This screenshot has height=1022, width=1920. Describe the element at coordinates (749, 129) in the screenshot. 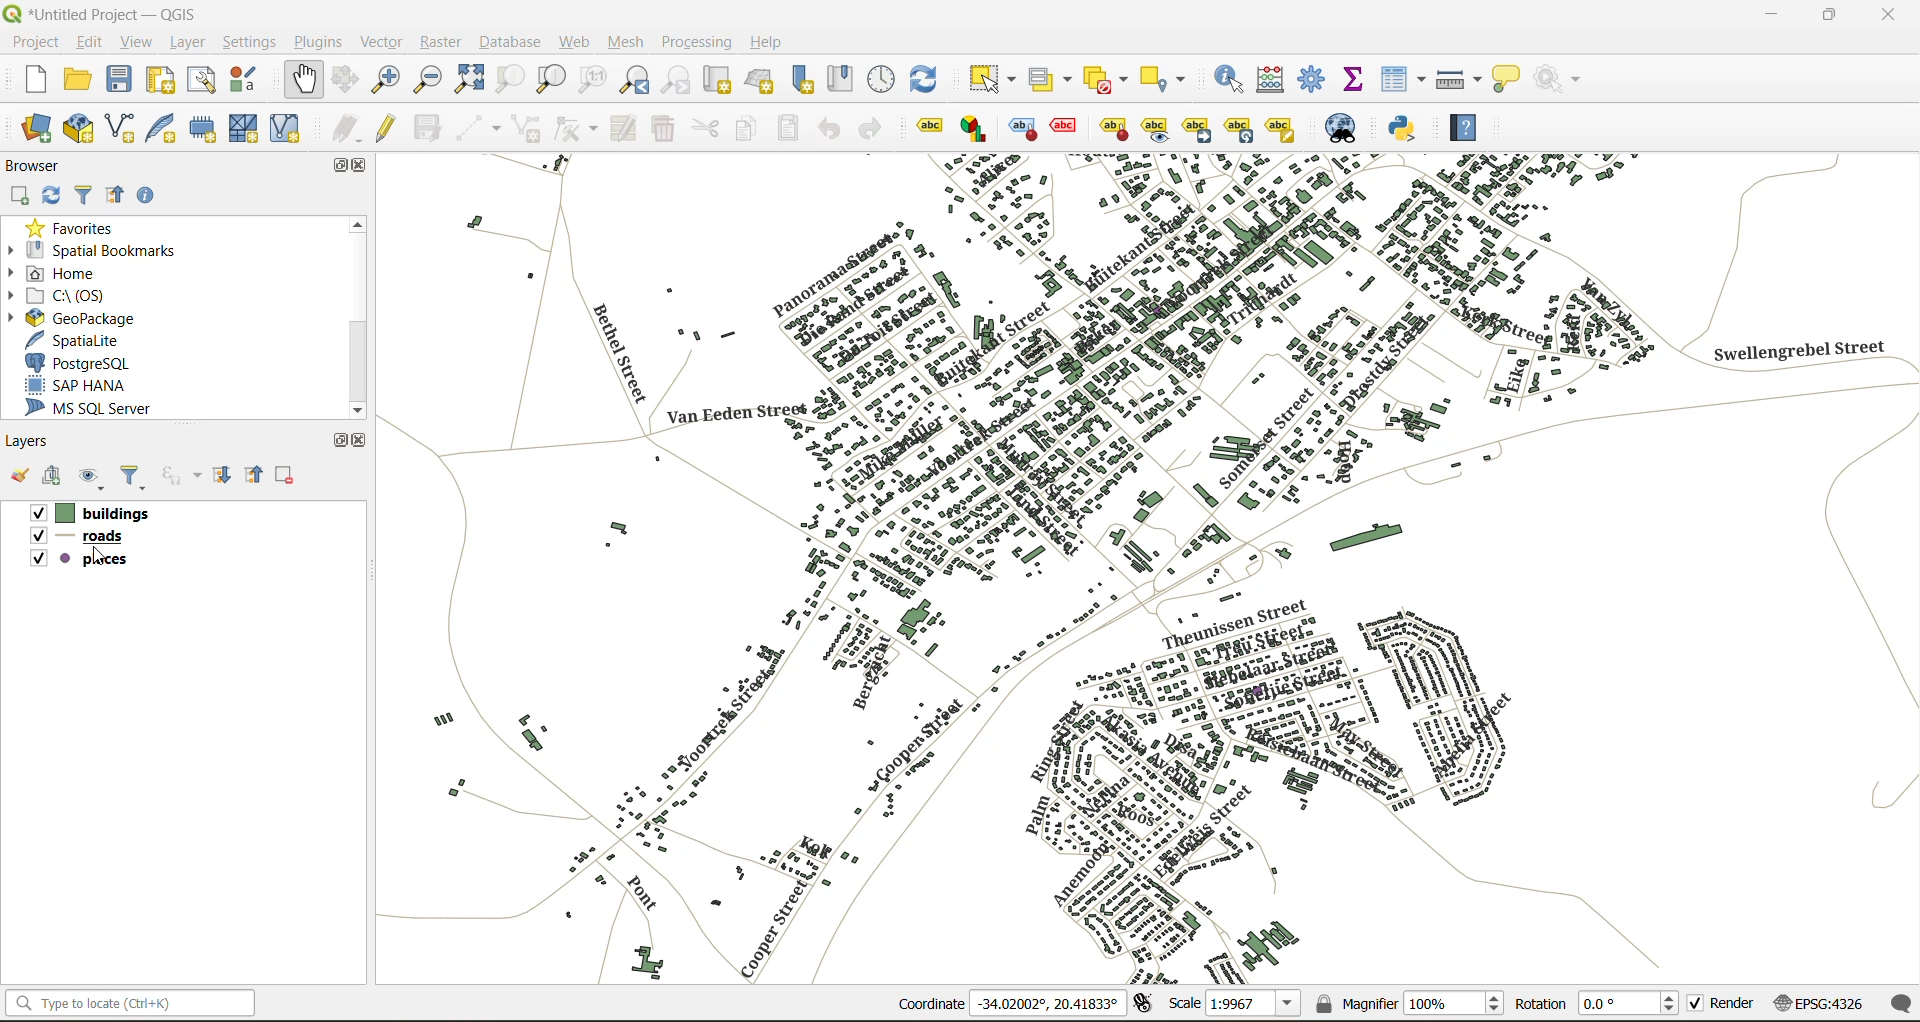

I see `copy` at that location.